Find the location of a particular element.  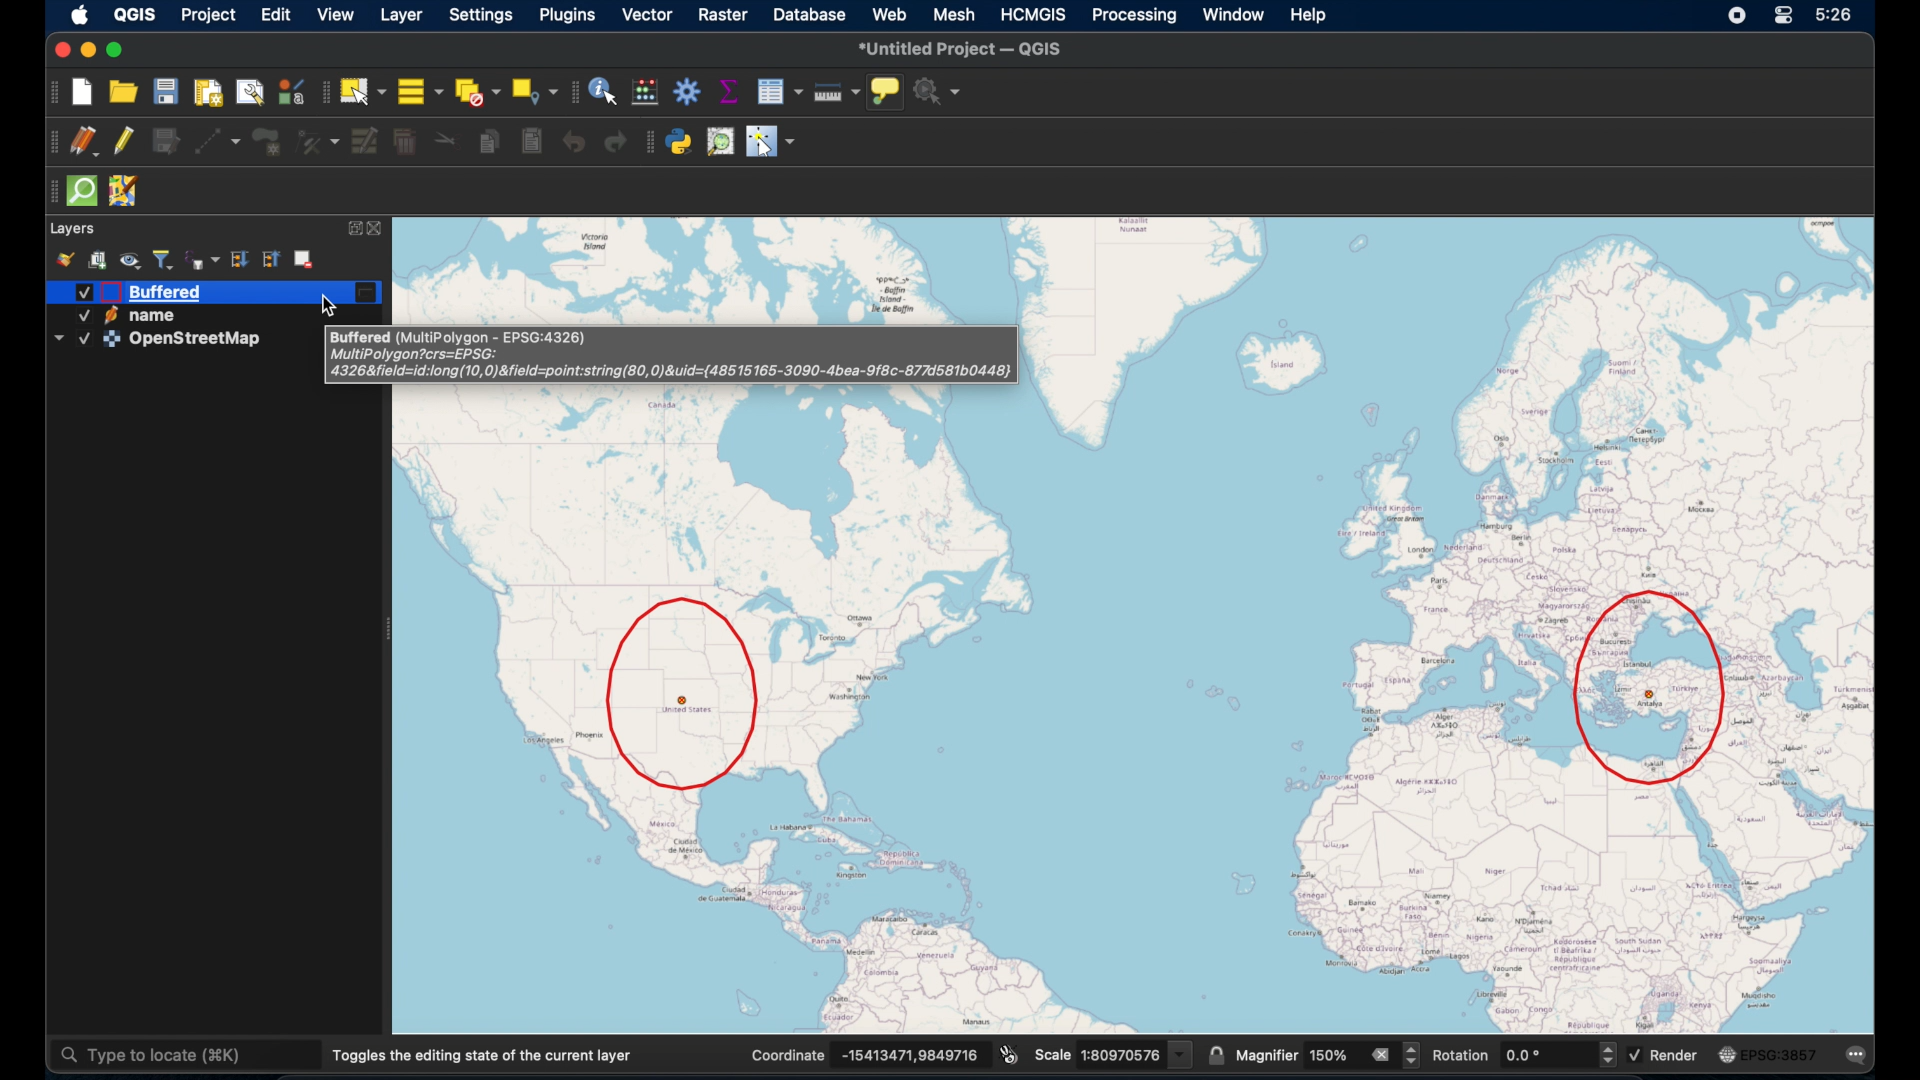

drop down is located at coordinates (1182, 1053).